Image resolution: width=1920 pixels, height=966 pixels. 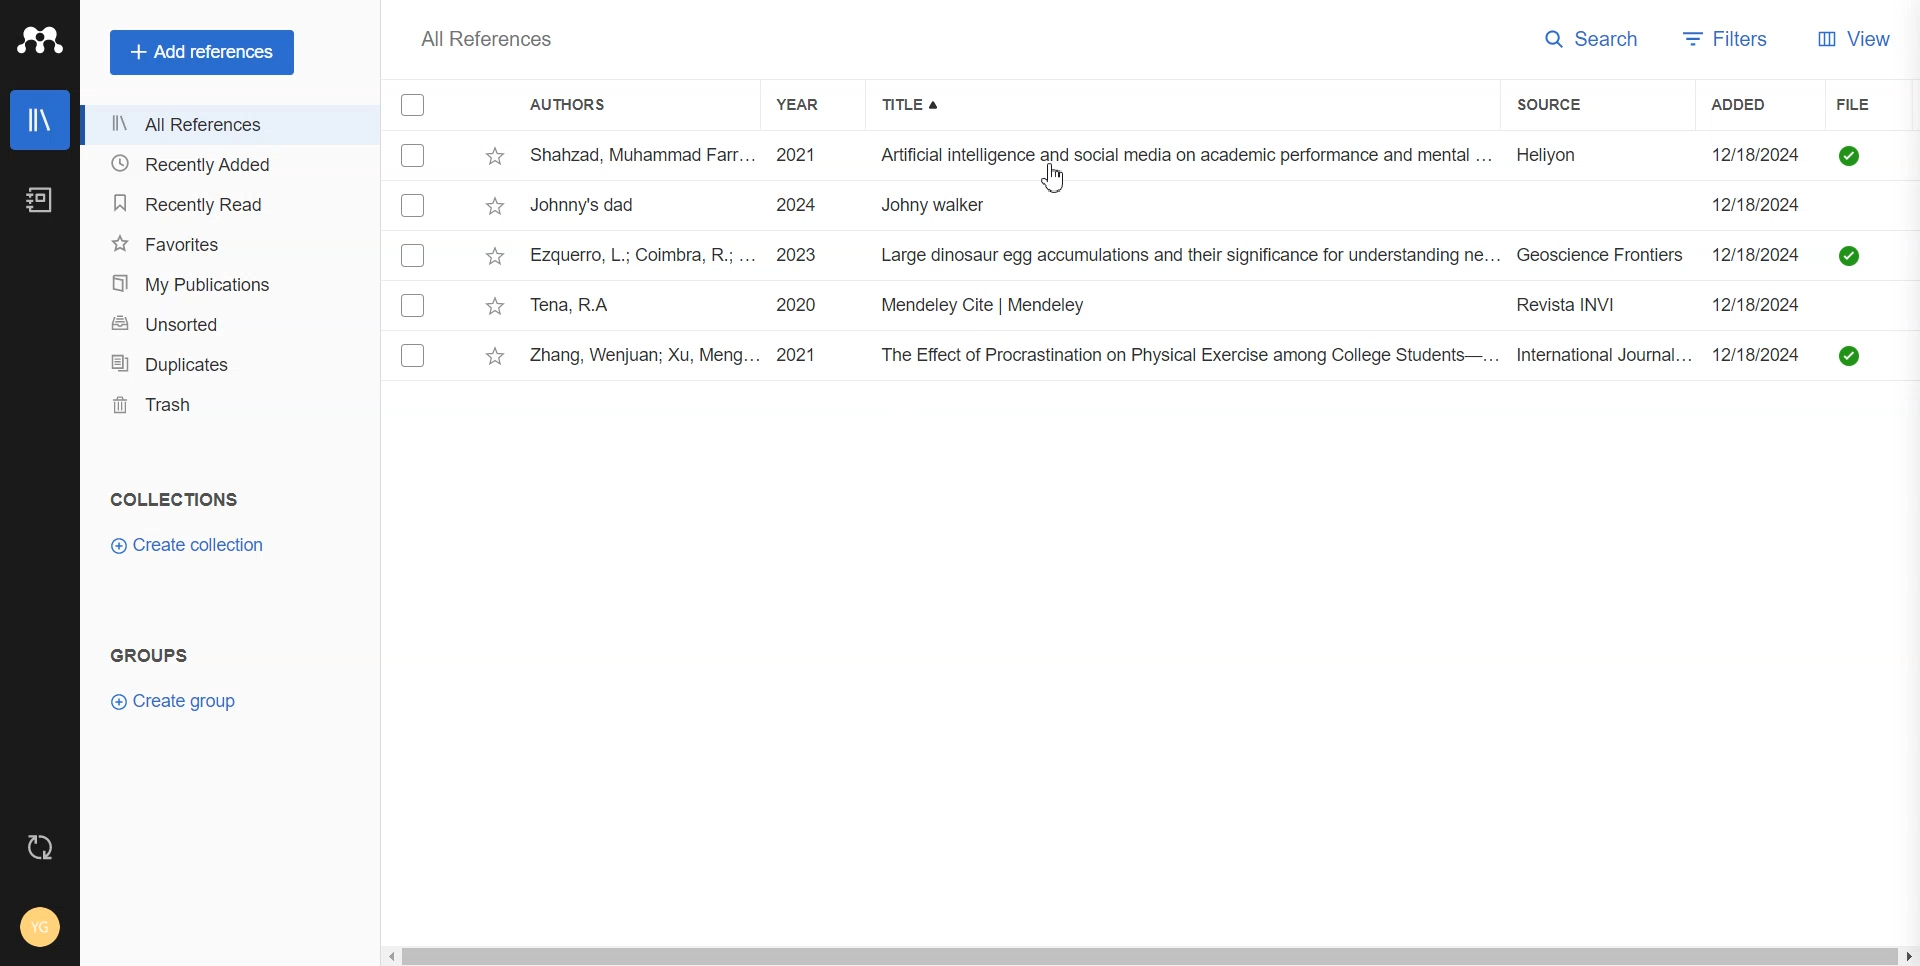 I want to click on Auto Sync, so click(x=40, y=846).